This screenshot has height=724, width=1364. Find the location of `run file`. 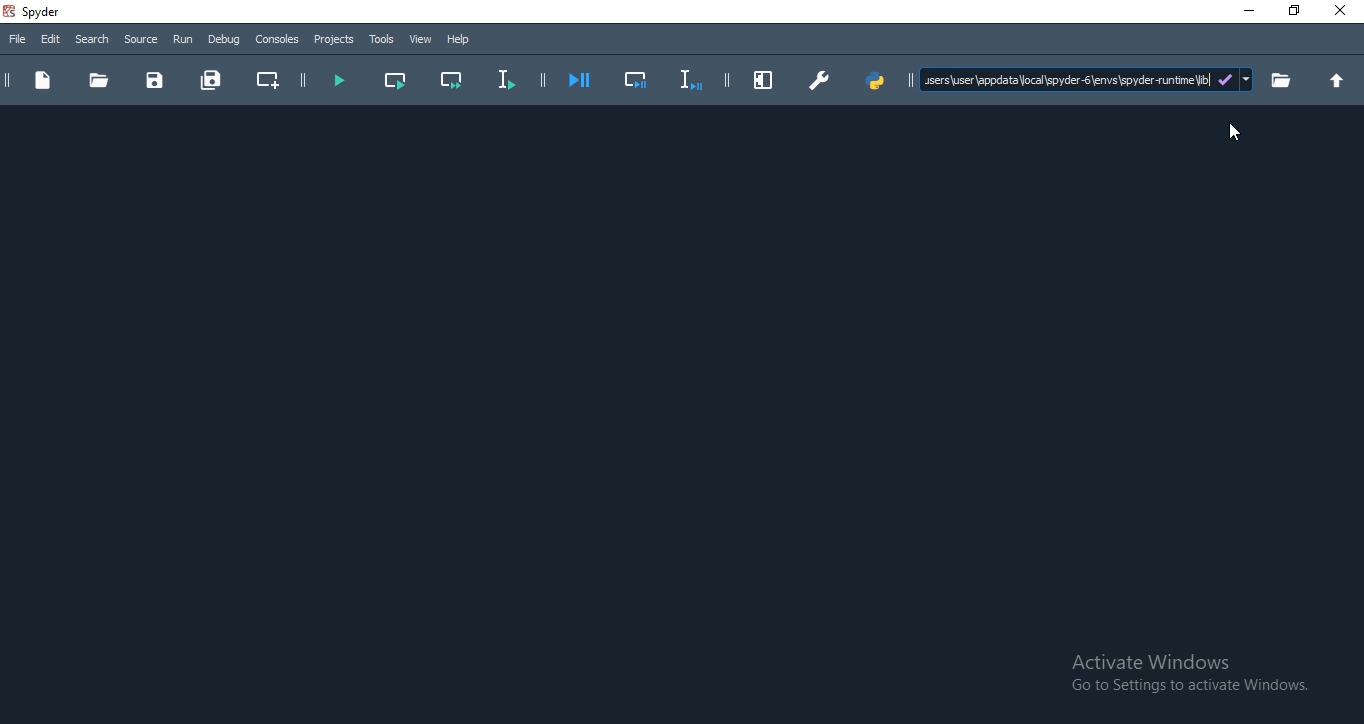

run file is located at coordinates (338, 81).